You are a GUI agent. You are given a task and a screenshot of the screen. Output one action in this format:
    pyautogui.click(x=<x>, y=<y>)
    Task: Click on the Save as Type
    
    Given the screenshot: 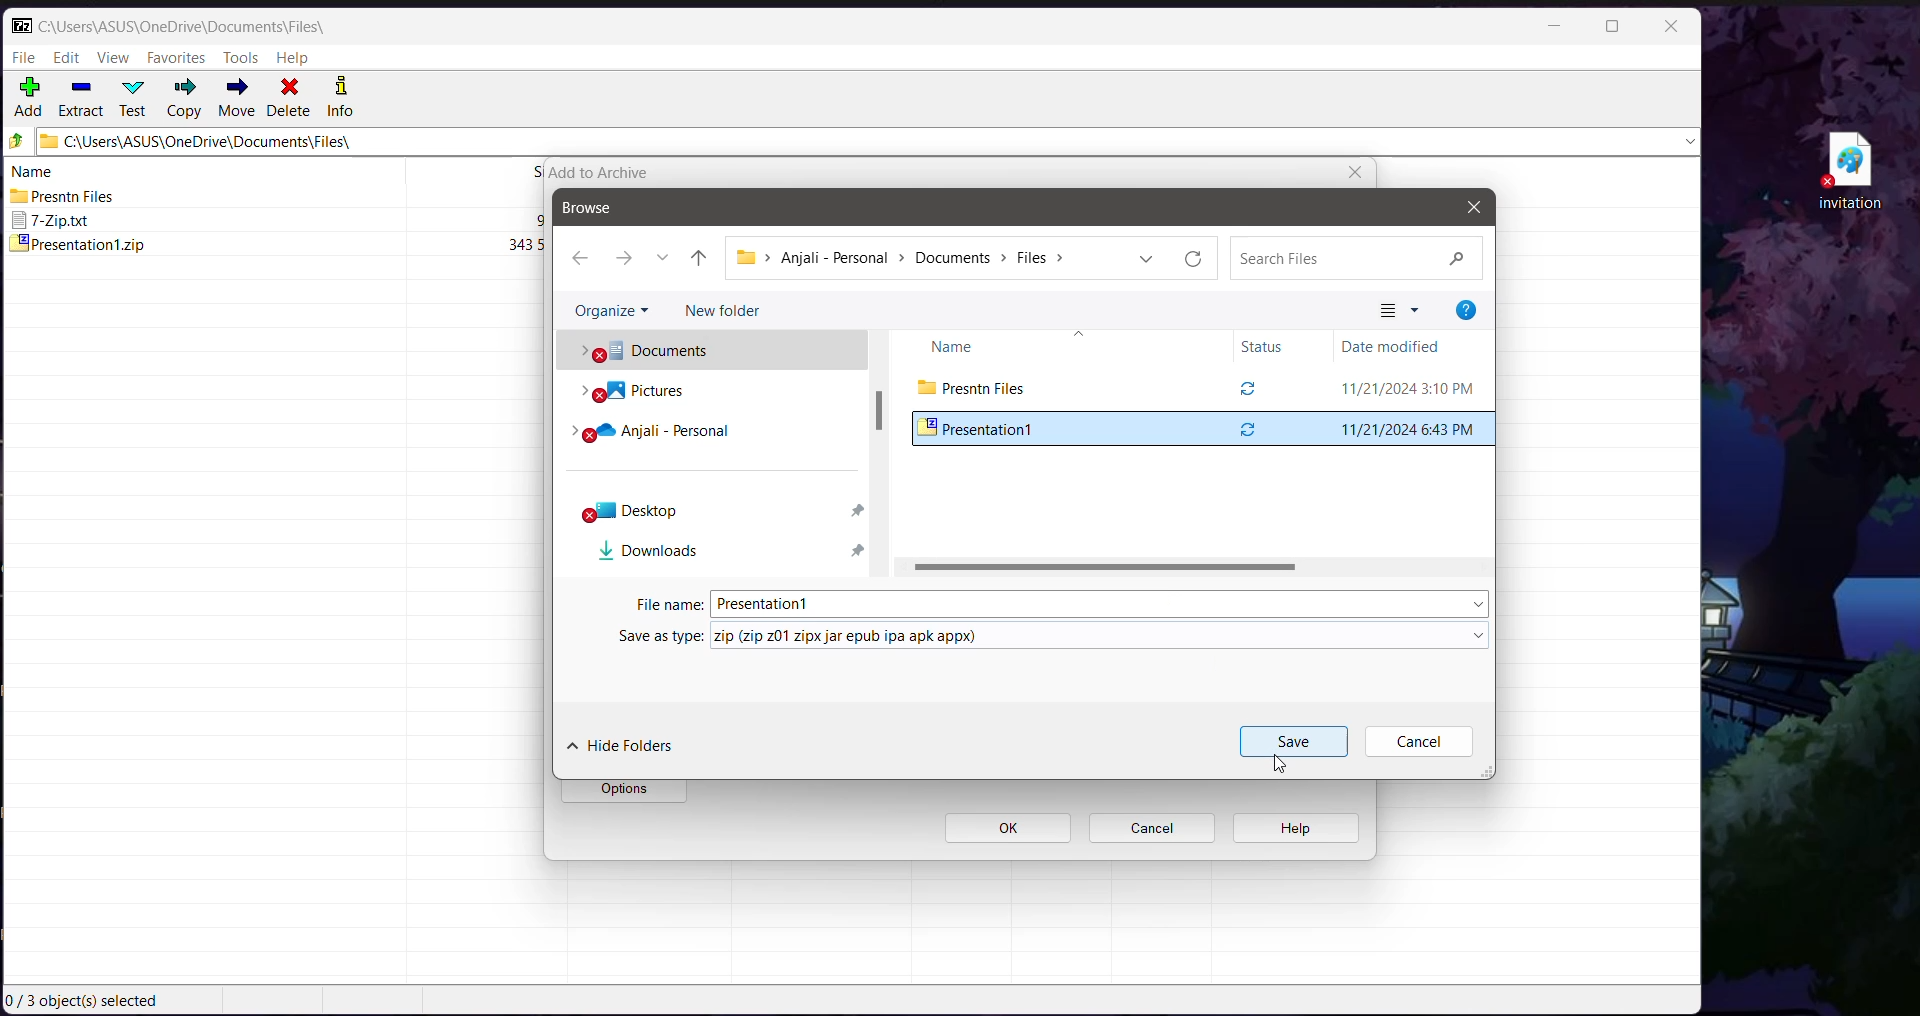 What is the action you would take?
    pyautogui.click(x=652, y=635)
    